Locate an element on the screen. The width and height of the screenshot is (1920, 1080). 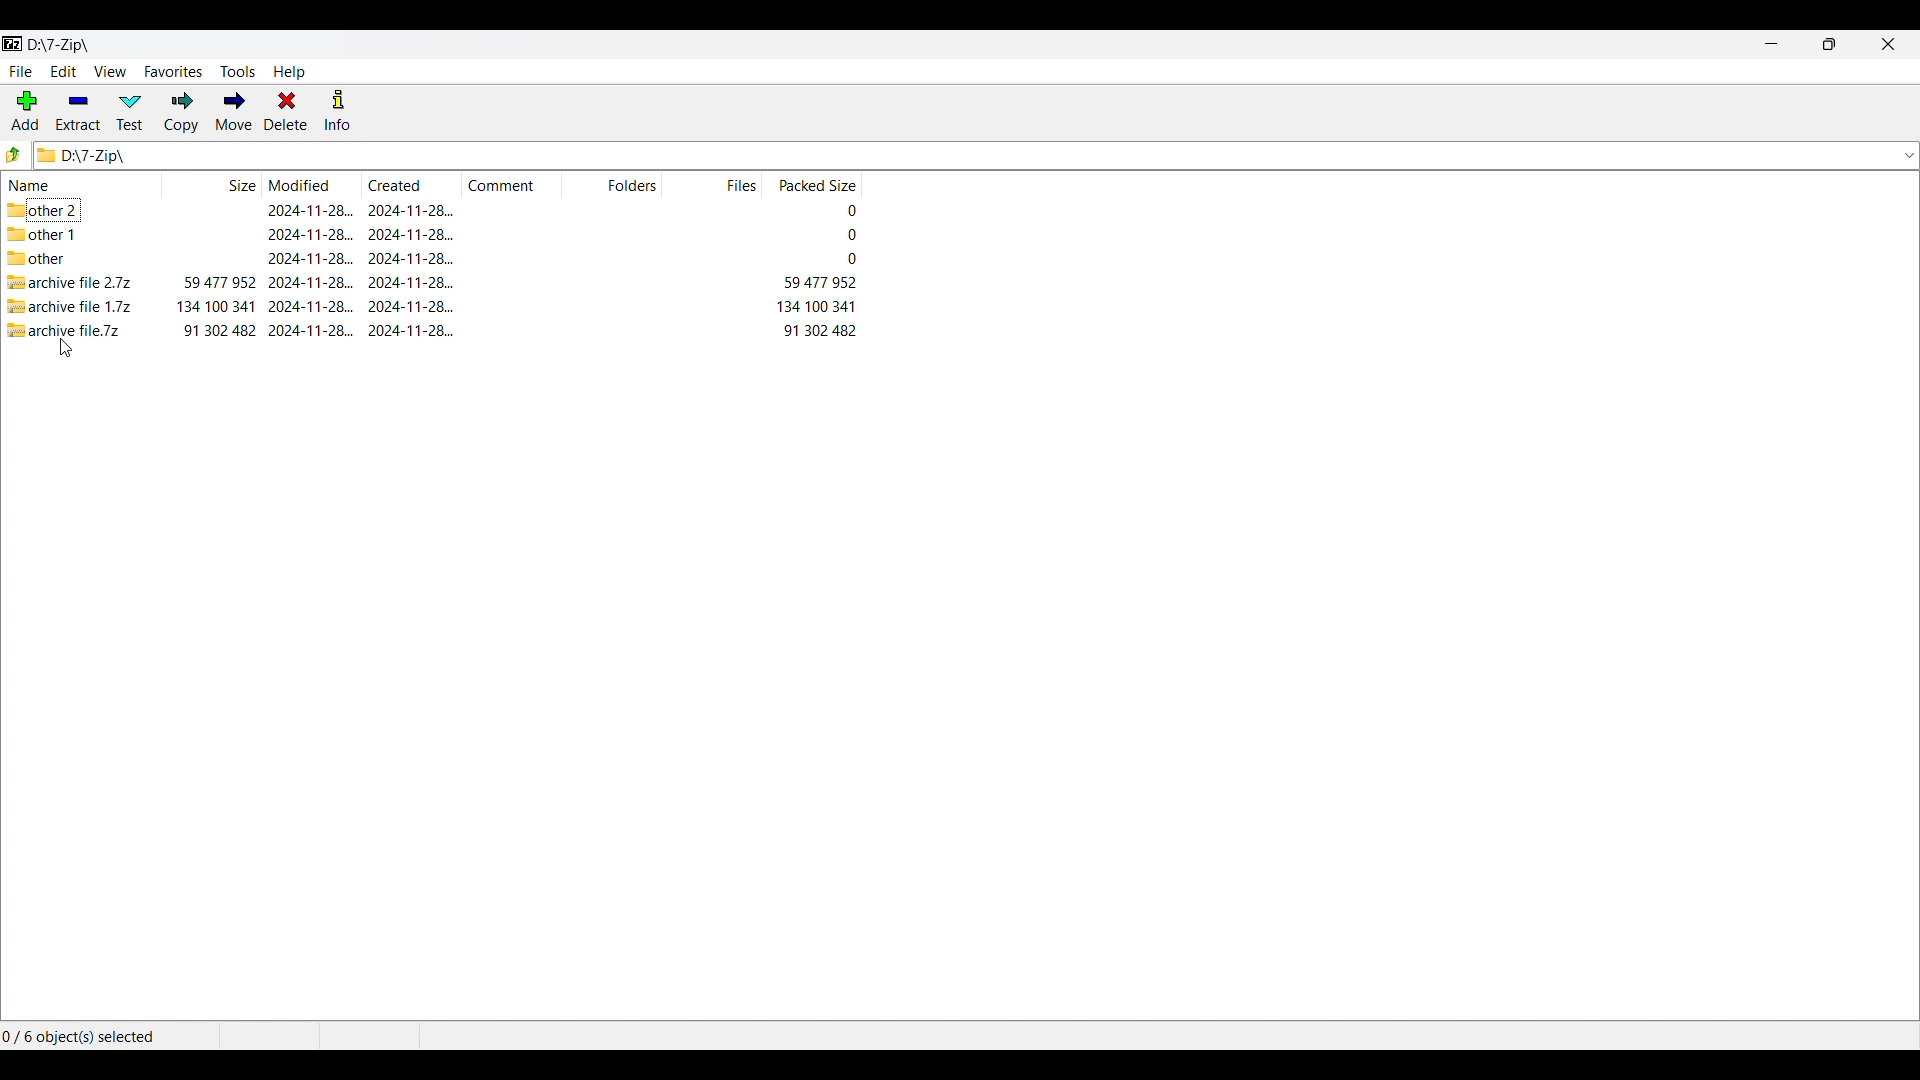
size is located at coordinates (218, 330).